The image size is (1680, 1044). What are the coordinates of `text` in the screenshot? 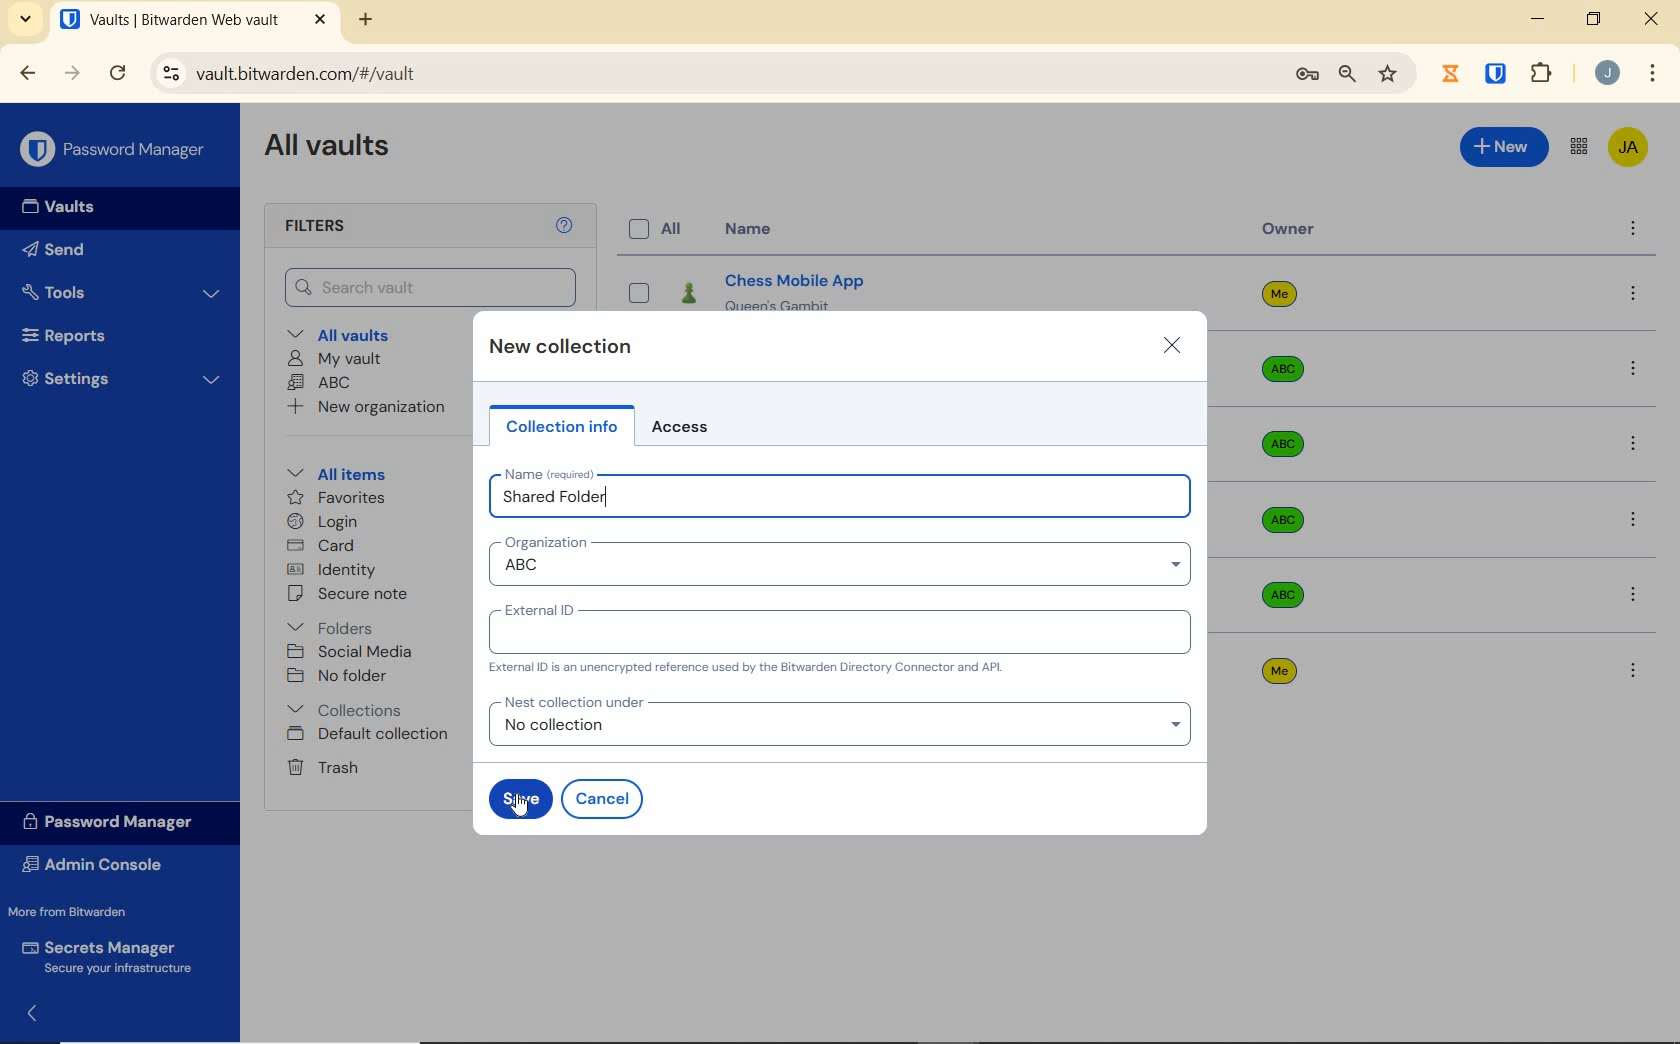 It's located at (748, 669).